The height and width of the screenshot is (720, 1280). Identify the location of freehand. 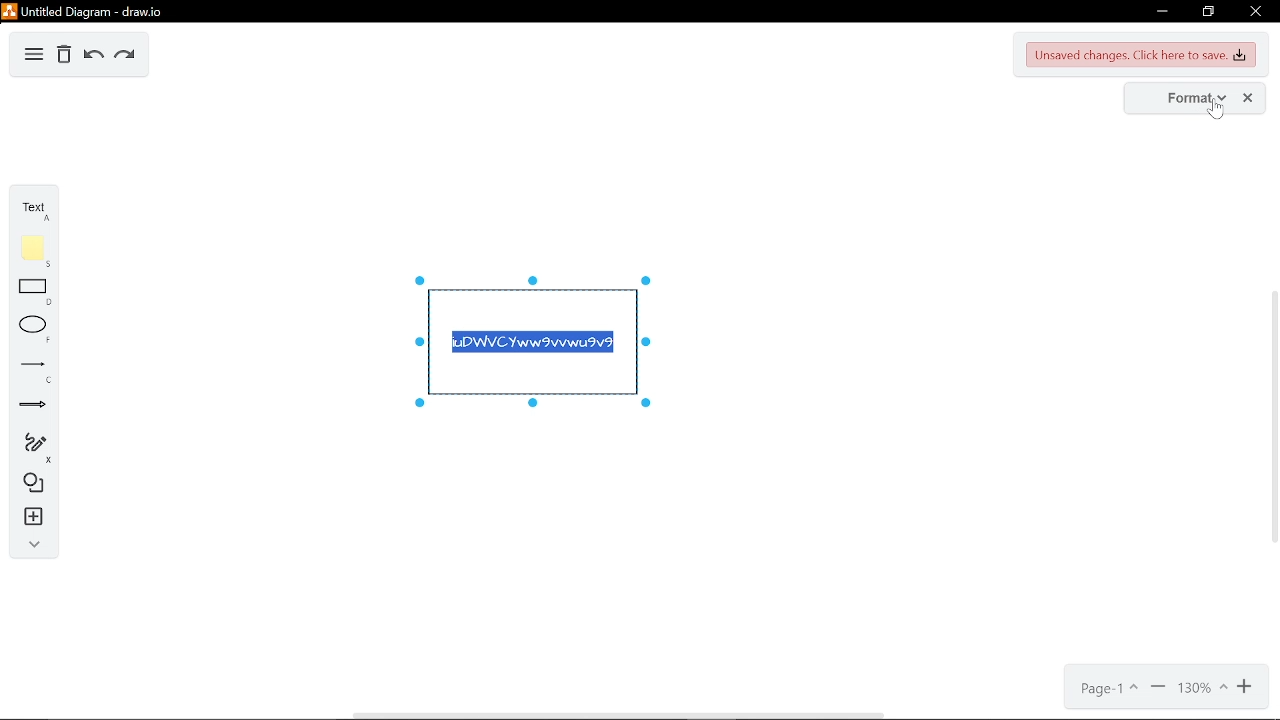
(31, 446).